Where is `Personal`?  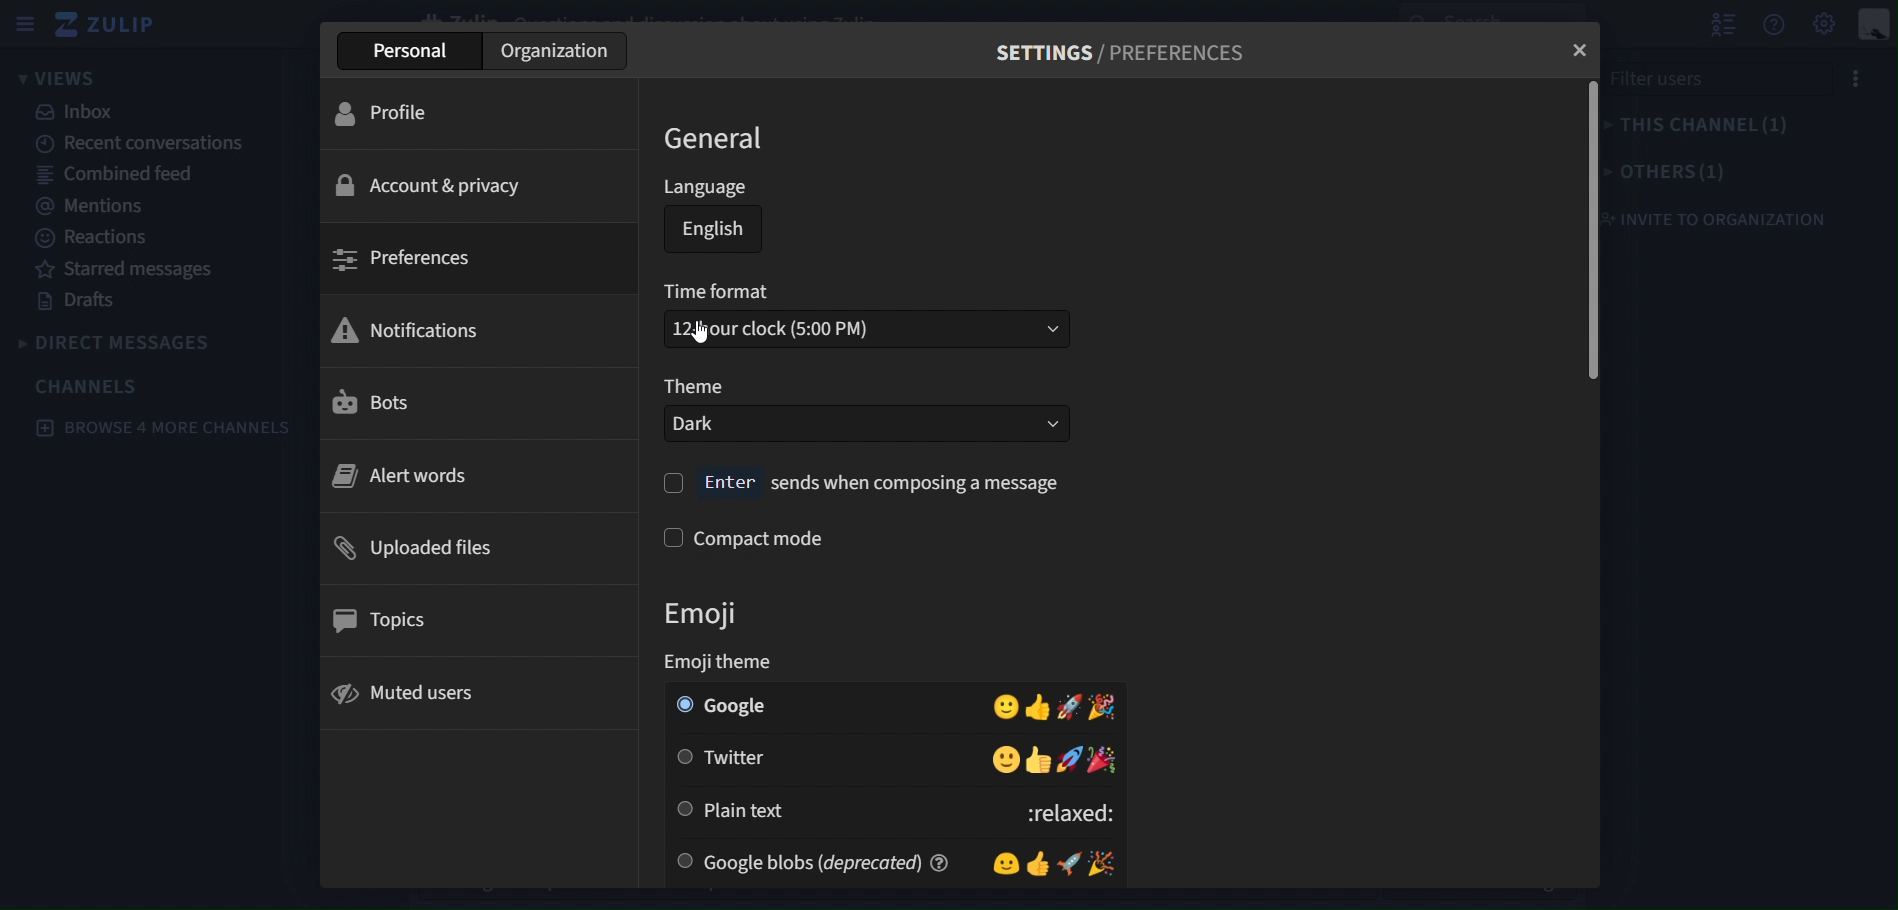 Personal is located at coordinates (404, 52).